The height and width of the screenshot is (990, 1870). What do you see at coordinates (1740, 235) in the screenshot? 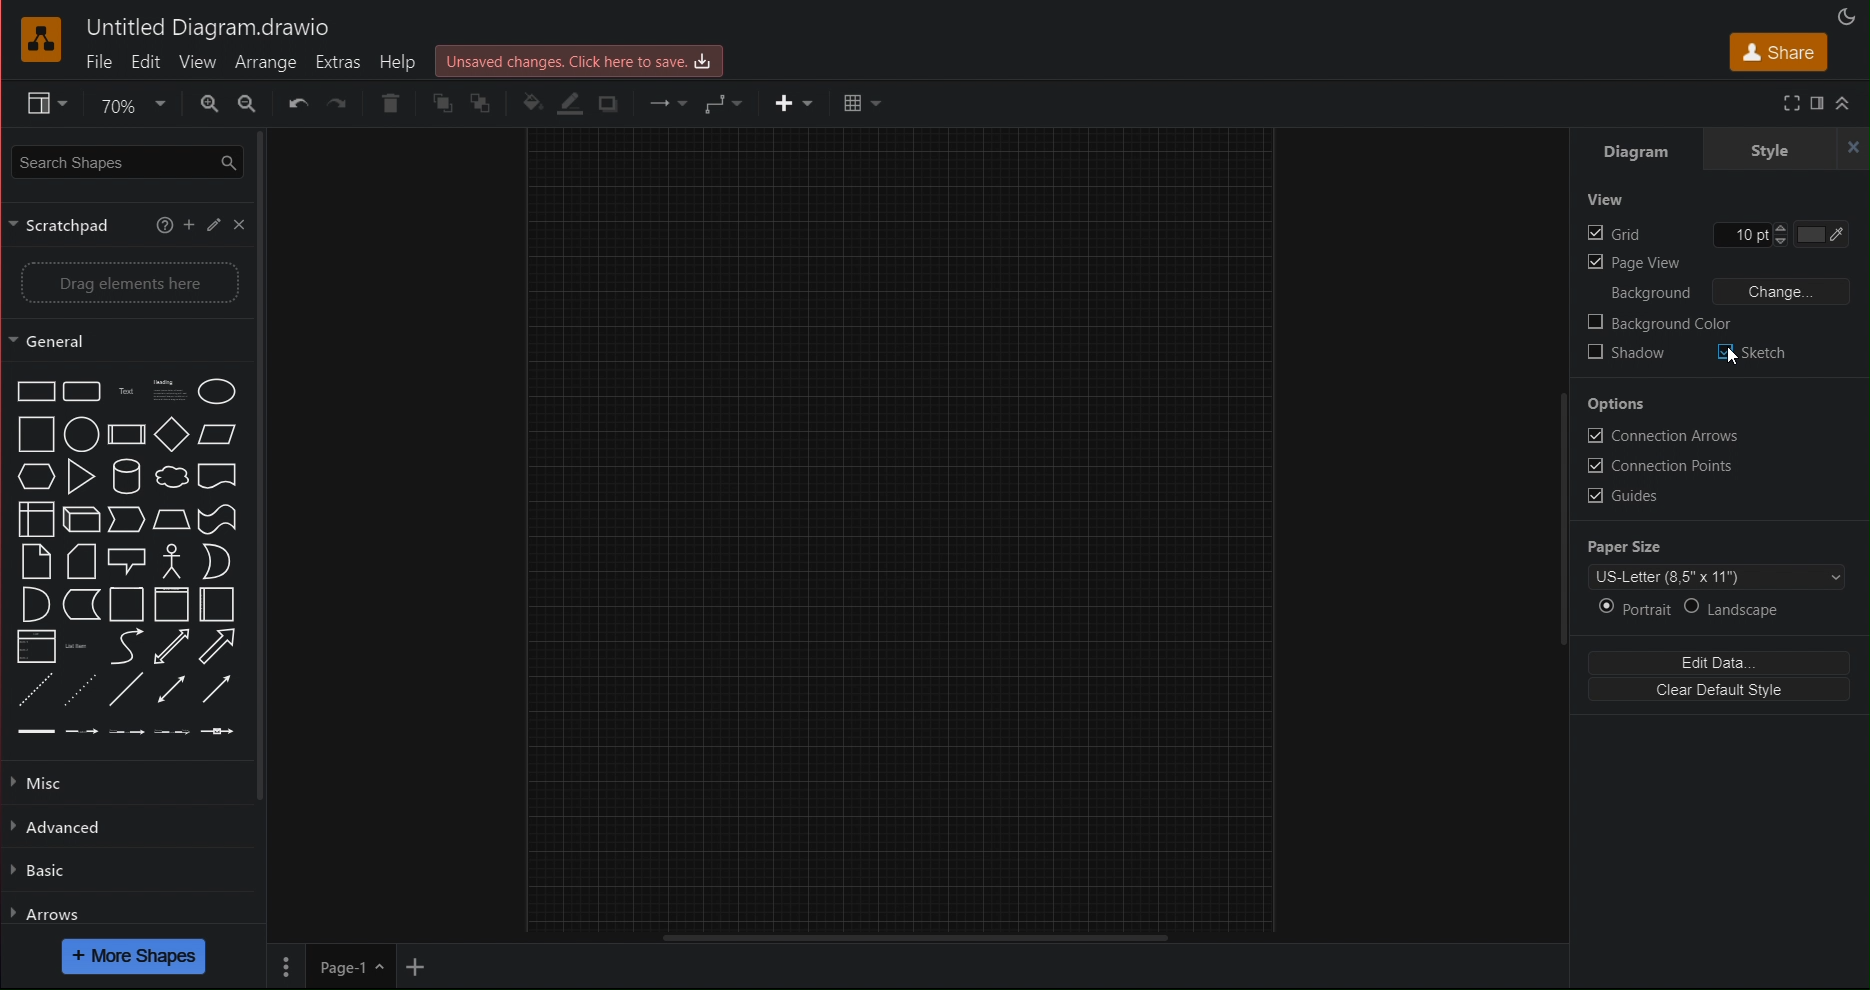
I see `edit Grid pt` at bounding box center [1740, 235].